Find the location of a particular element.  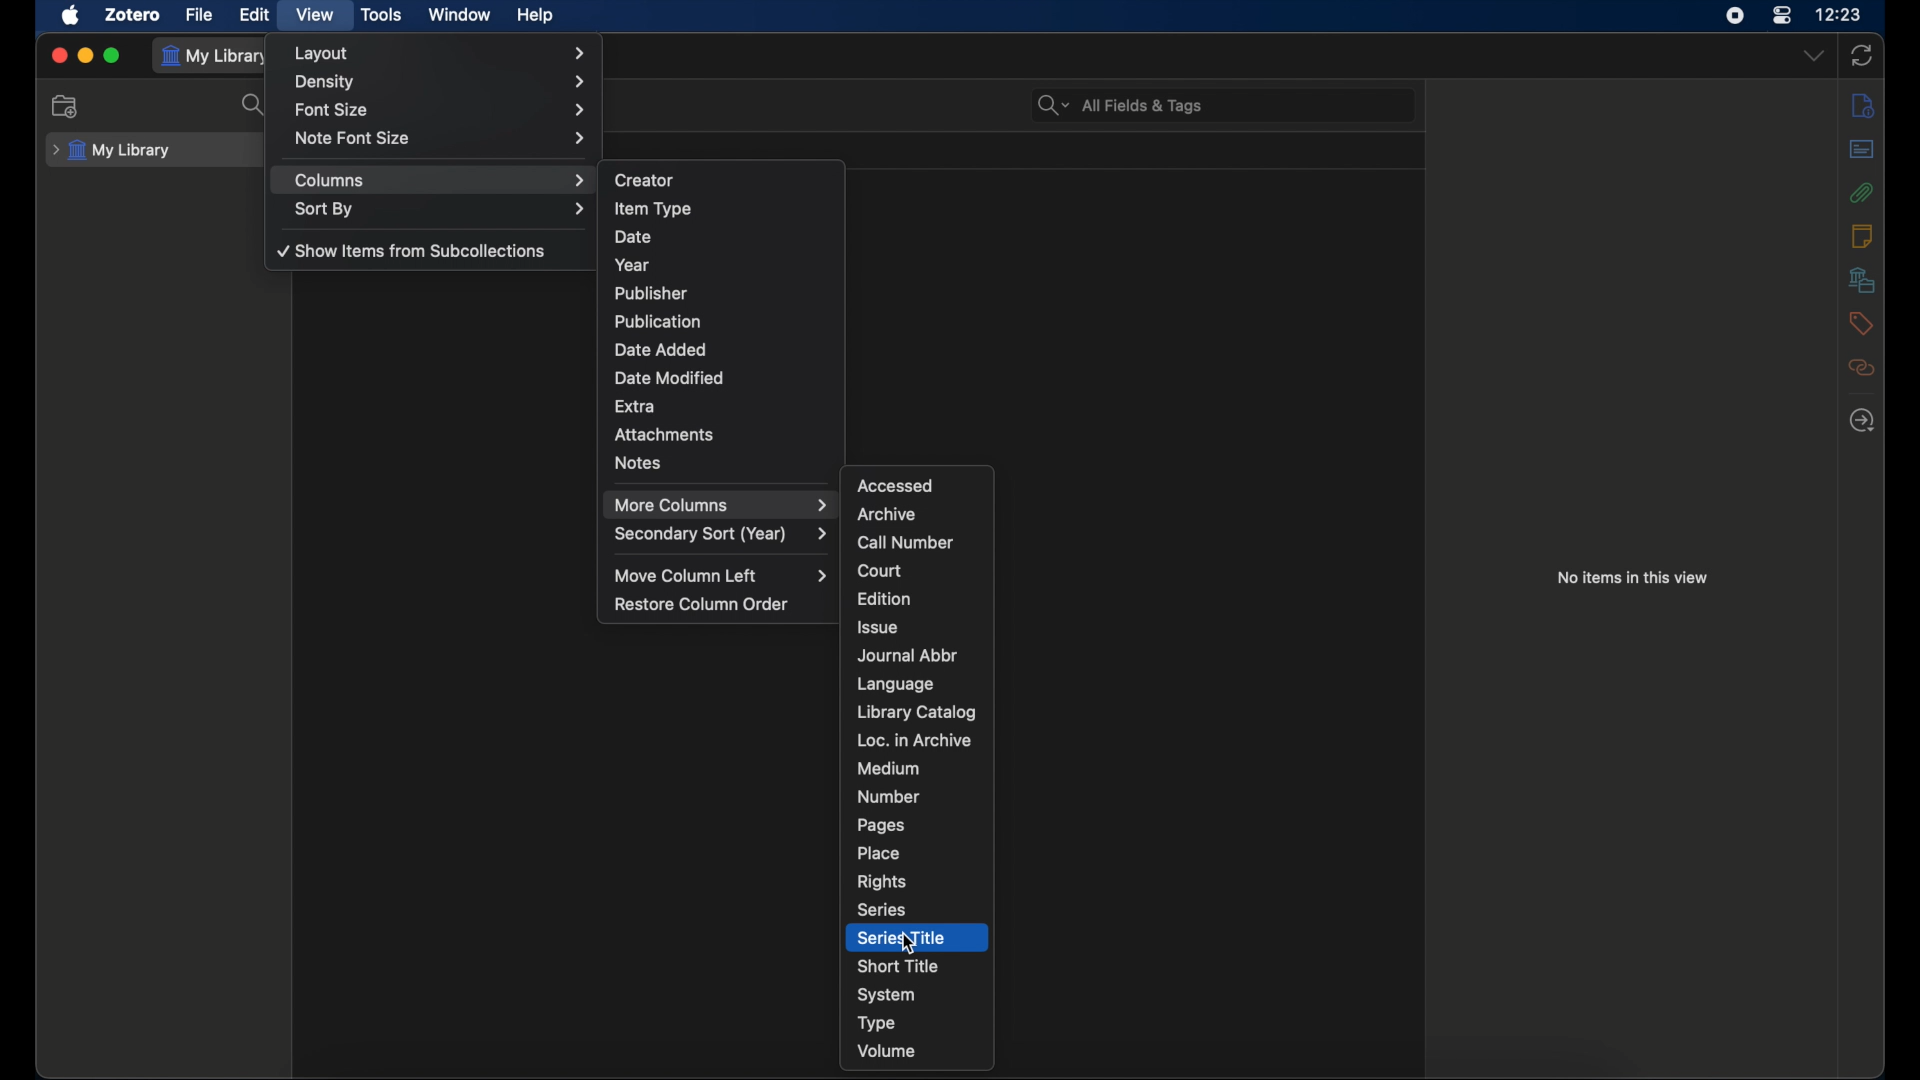

note font size is located at coordinates (443, 138).